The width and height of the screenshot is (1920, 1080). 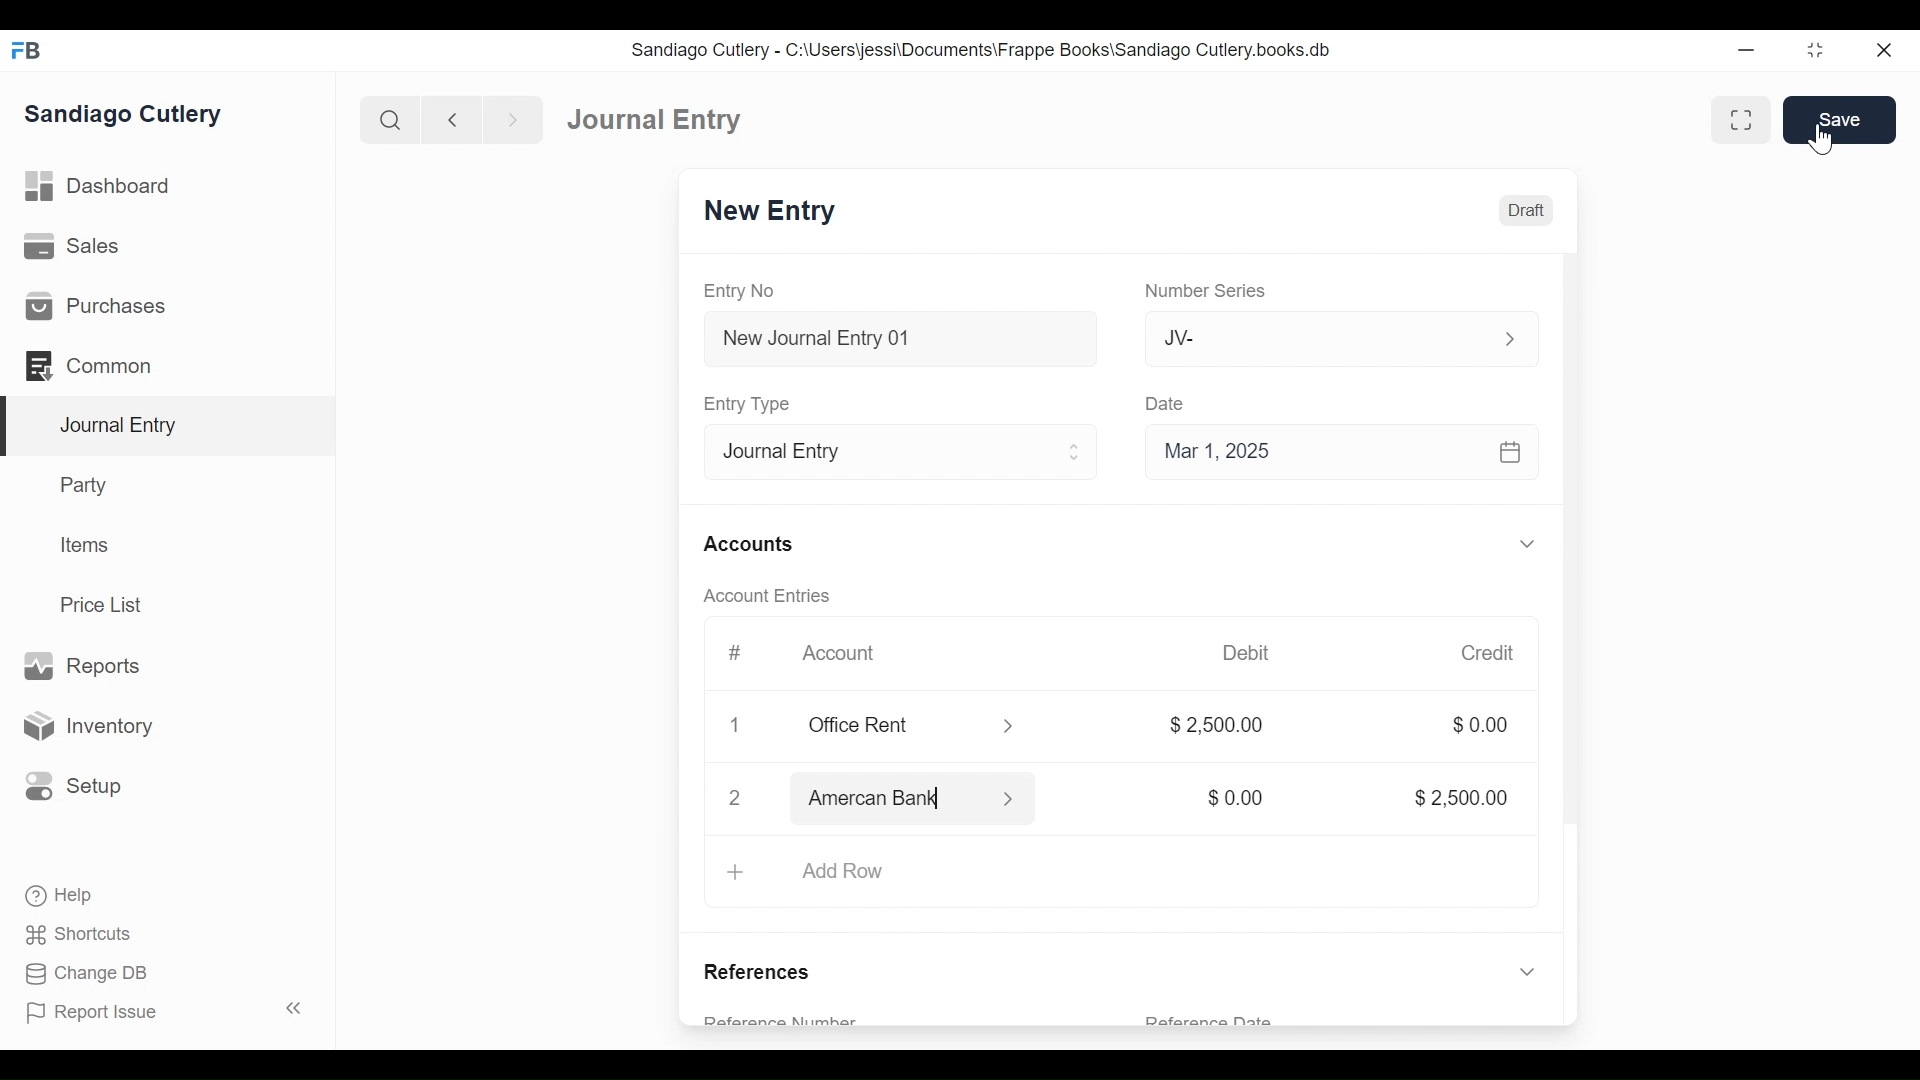 What do you see at coordinates (1166, 403) in the screenshot?
I see `Date` at bounding box center [1166, 403].